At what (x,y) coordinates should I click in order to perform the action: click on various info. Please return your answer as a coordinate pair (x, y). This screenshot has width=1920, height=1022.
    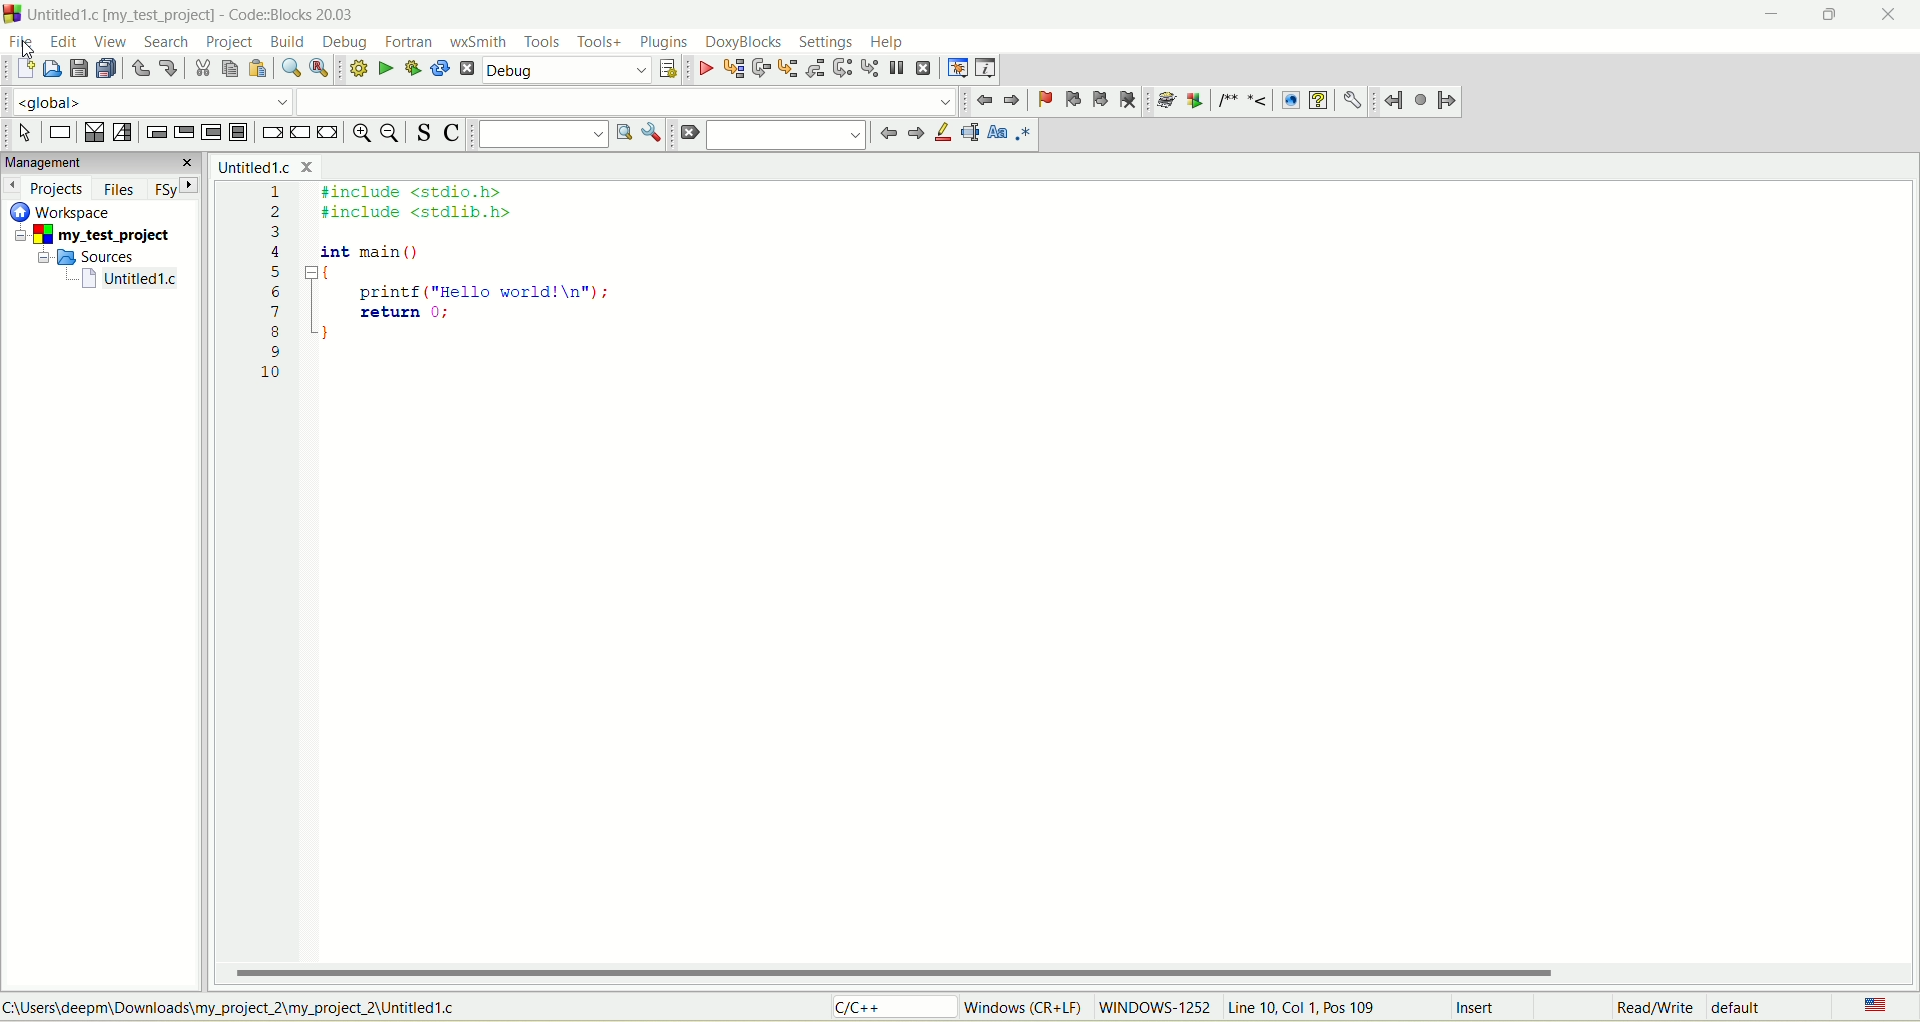
    Looking at the image, I should click on (984, 66).